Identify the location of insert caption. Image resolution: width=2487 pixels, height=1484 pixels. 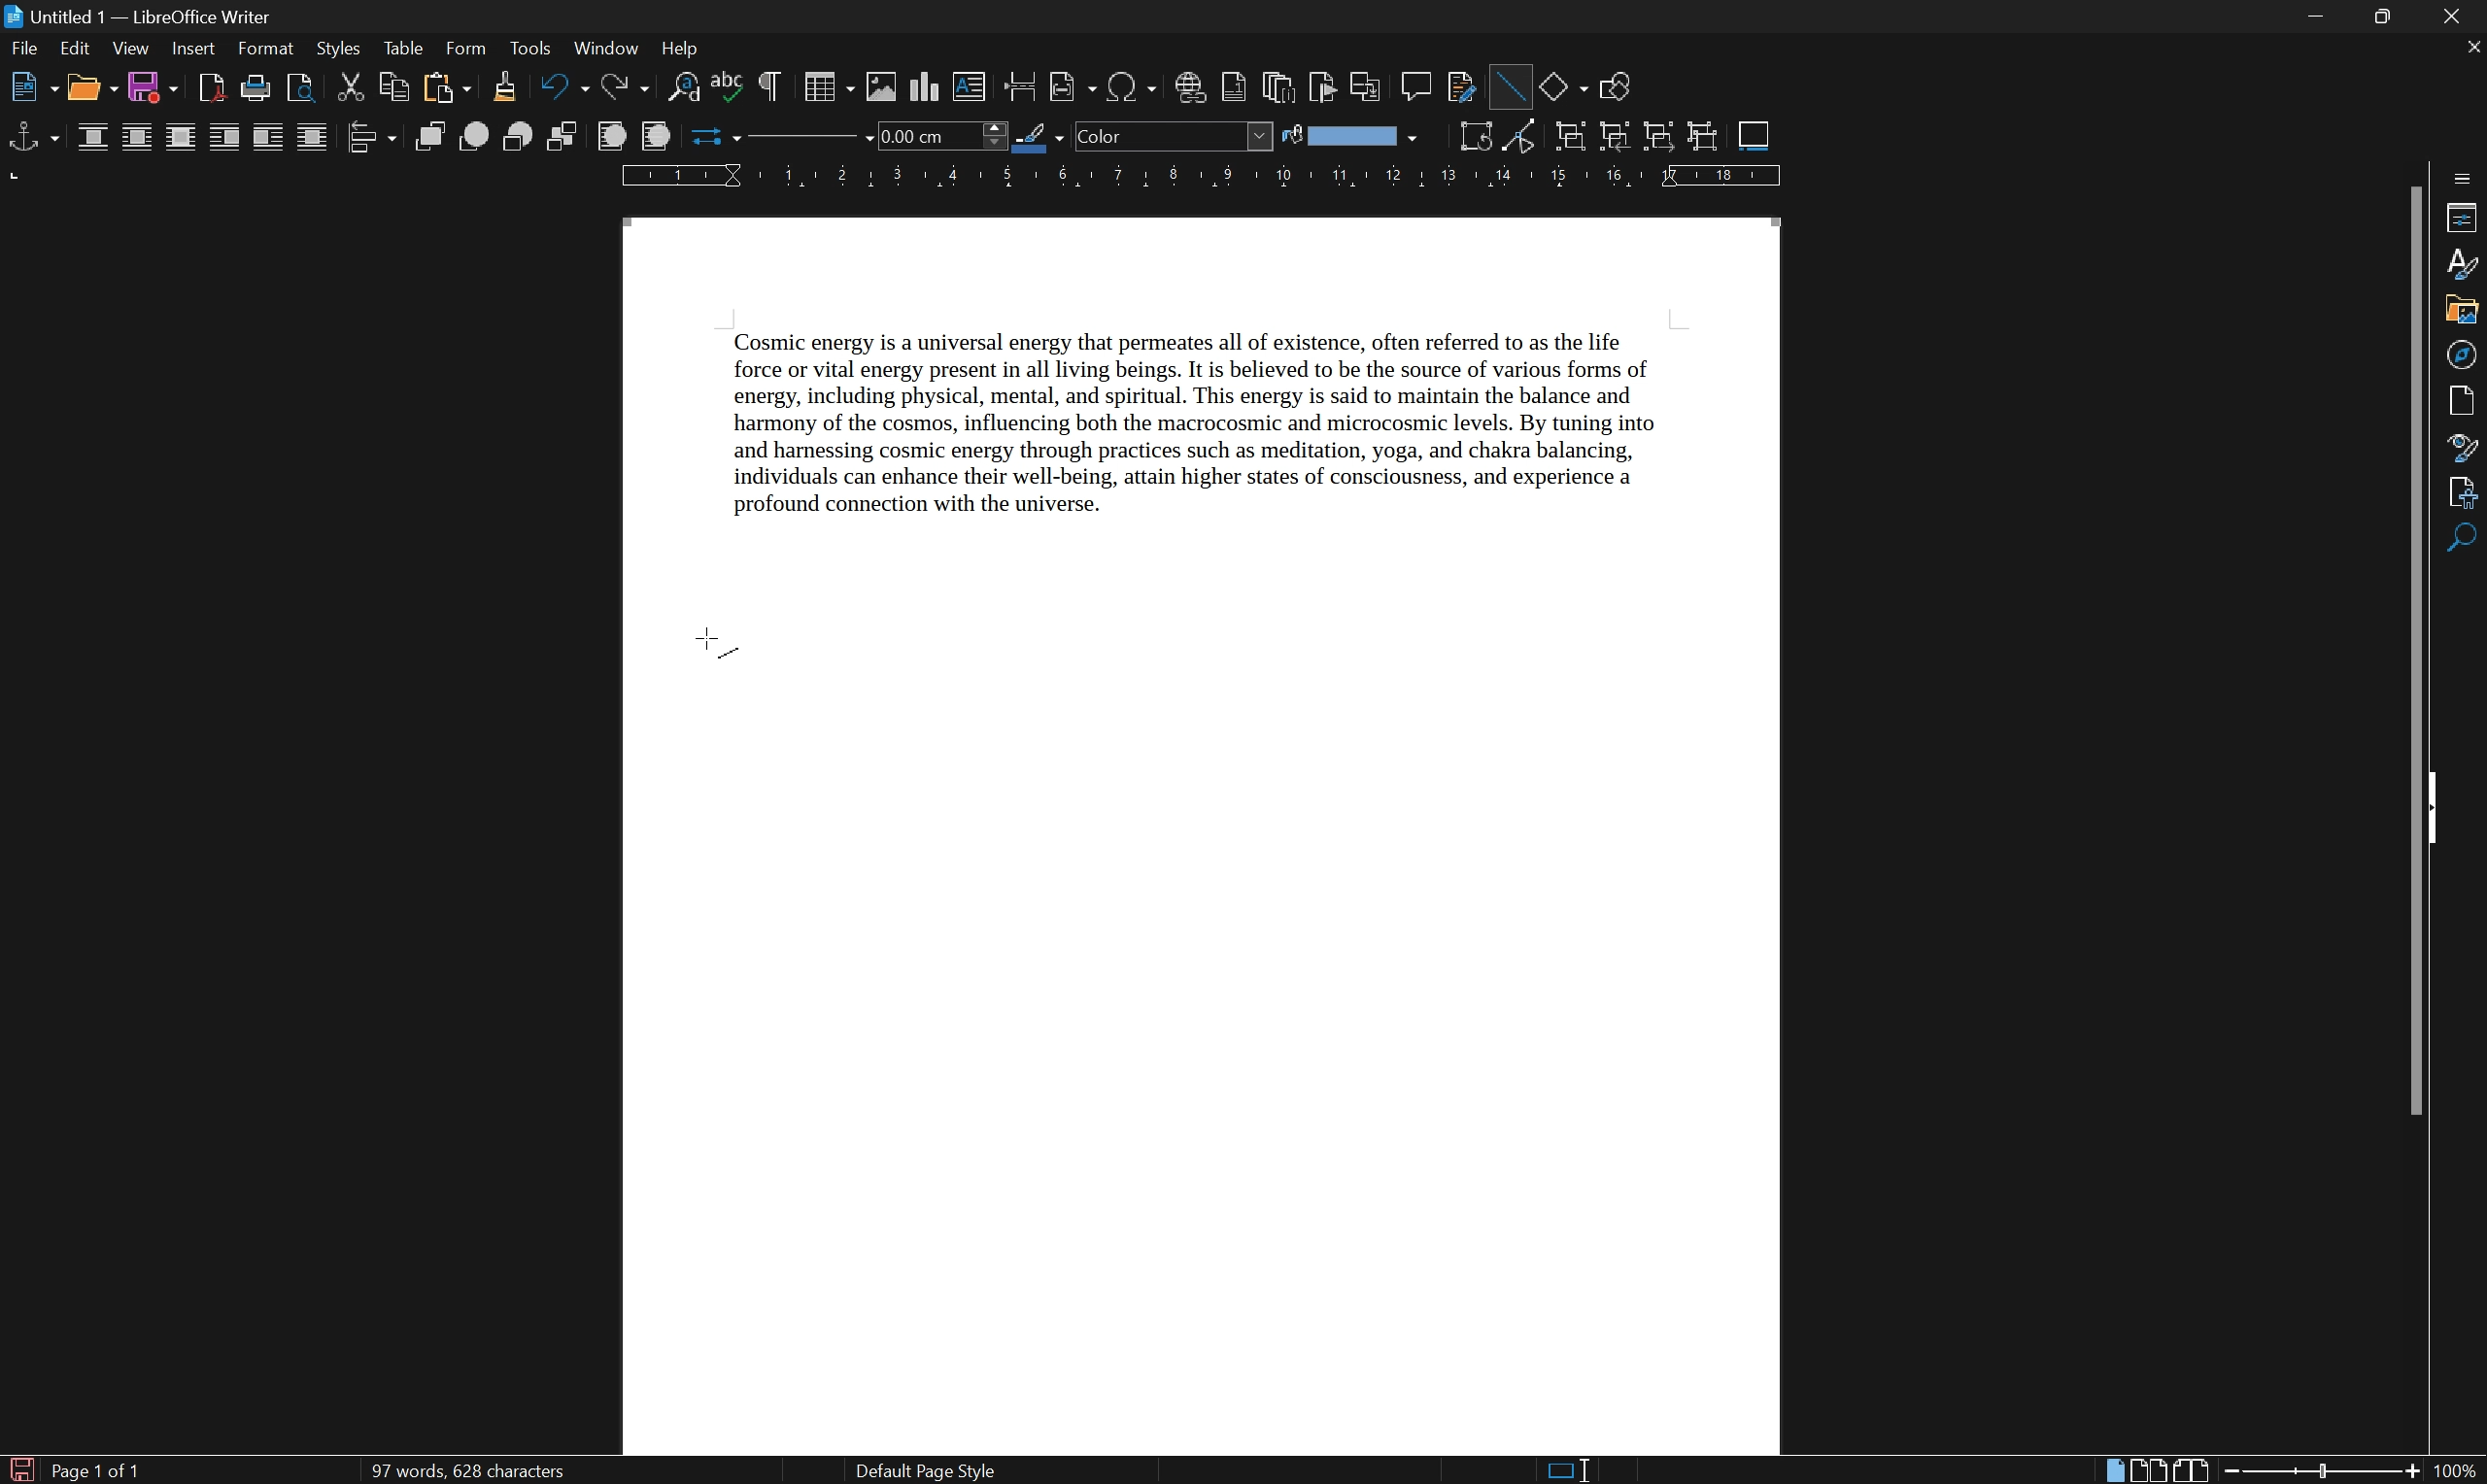
(1754, 134).